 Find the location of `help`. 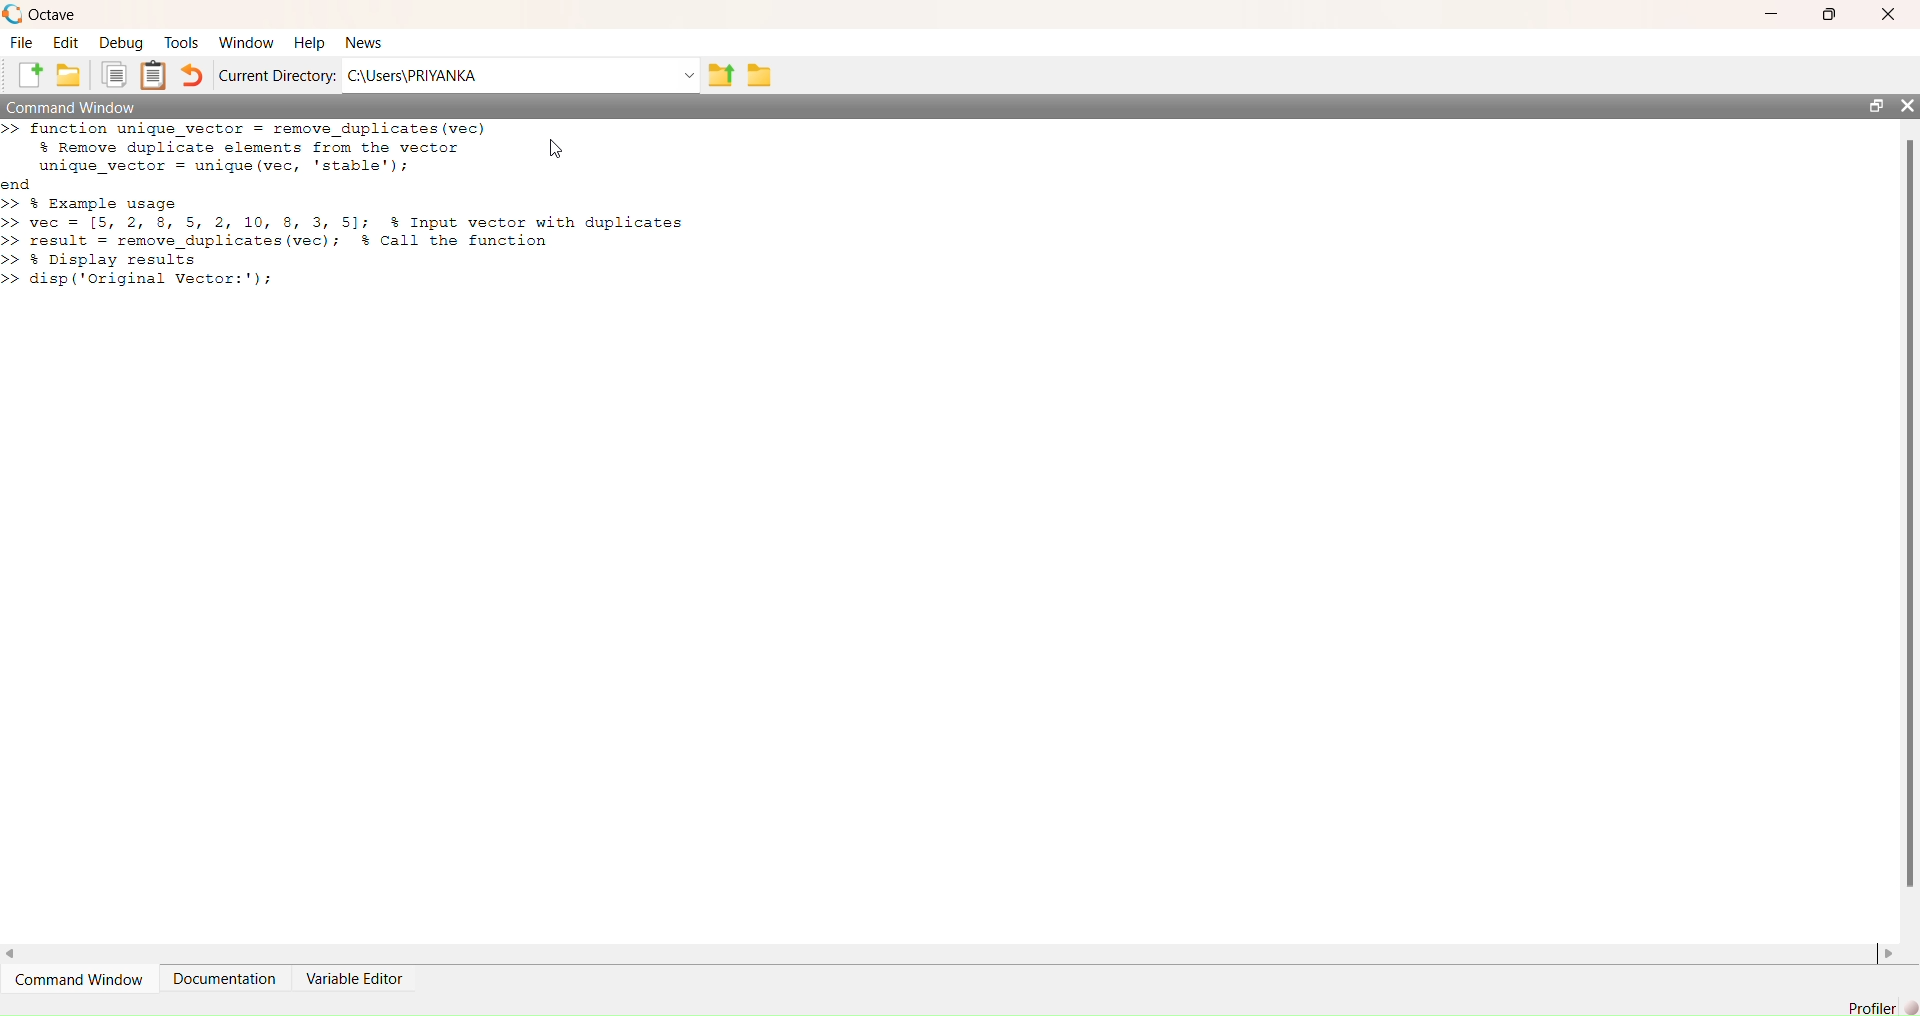

help is located at coordinates (310, 44).